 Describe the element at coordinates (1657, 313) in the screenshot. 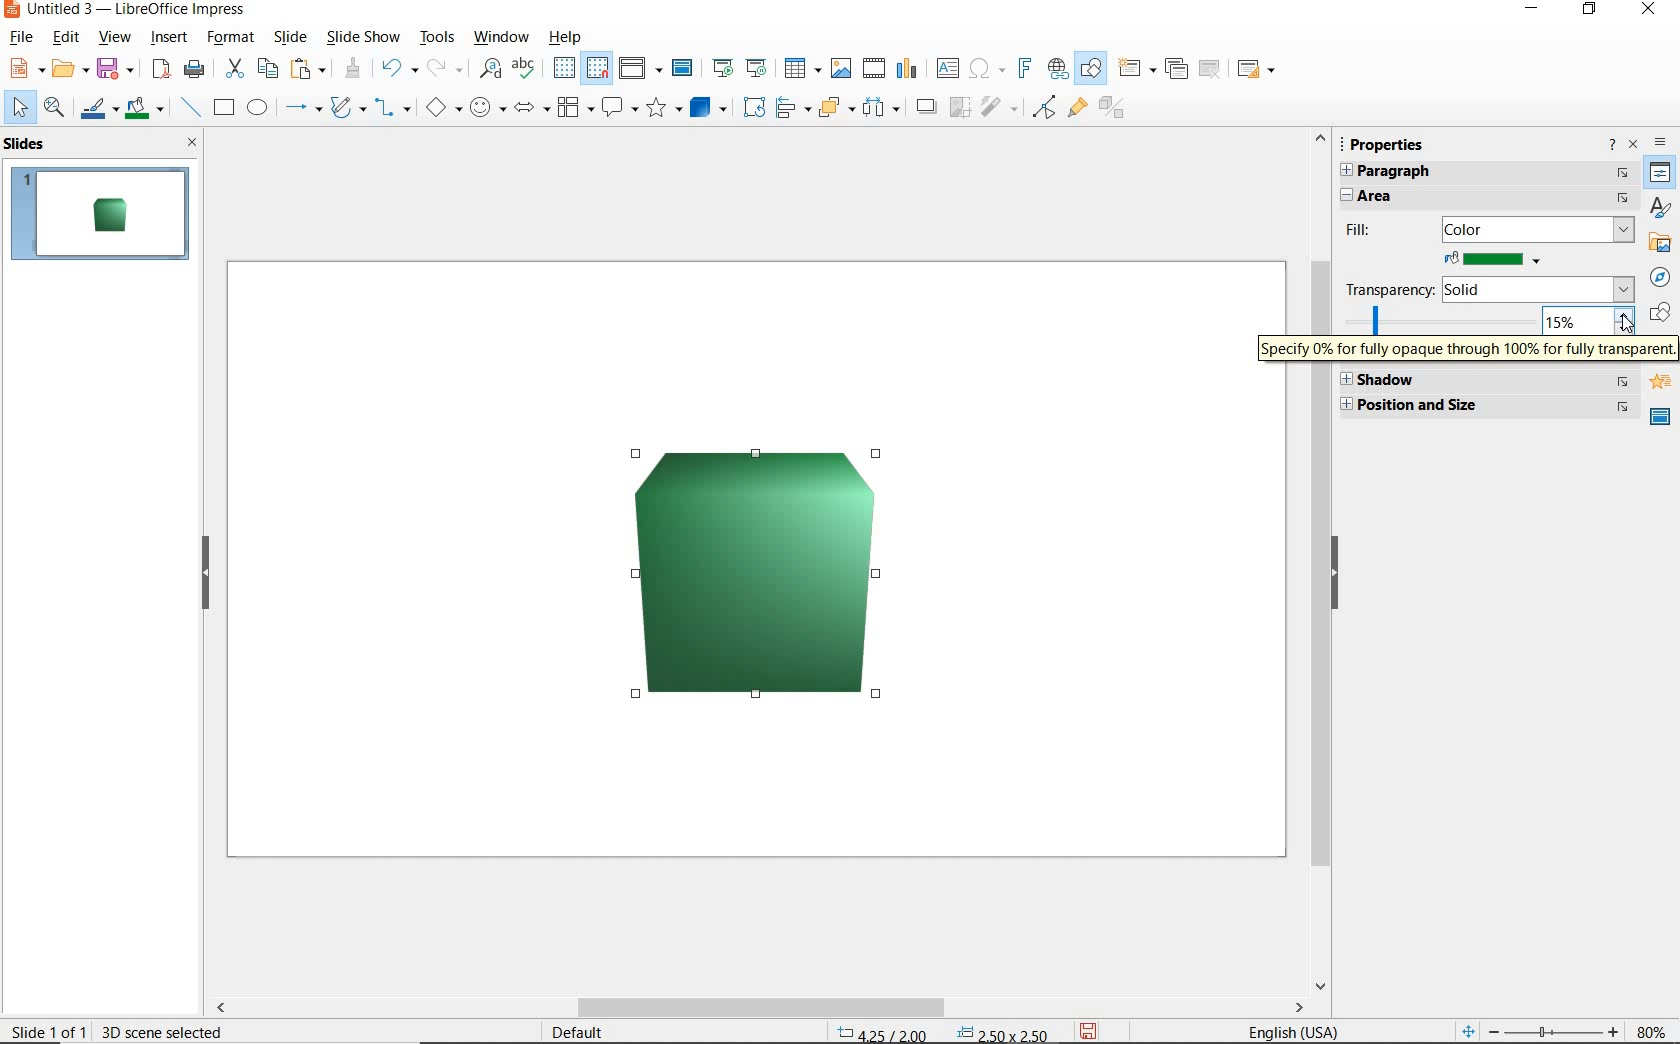

I see `SHAPES` at that location.